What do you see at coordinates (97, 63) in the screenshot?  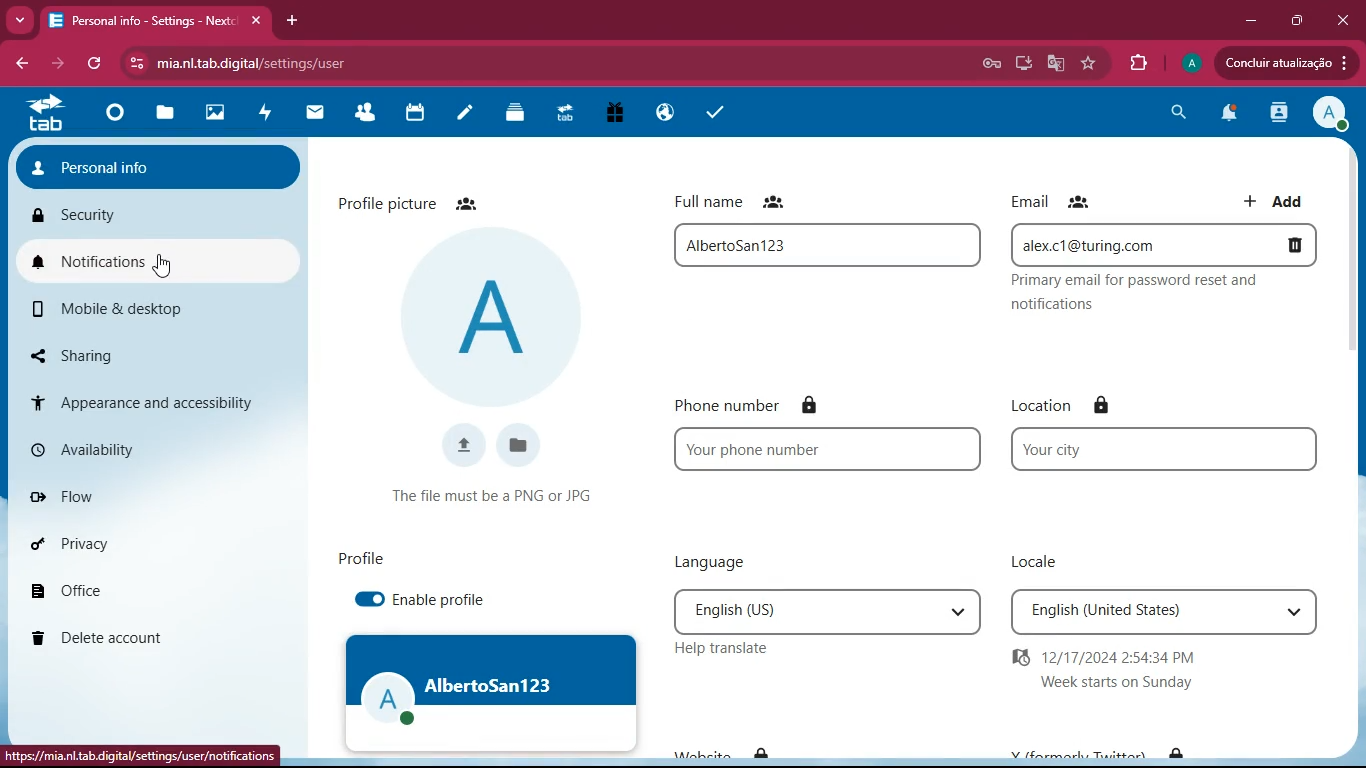 I see `refresh` at bounding box center [97, 63].